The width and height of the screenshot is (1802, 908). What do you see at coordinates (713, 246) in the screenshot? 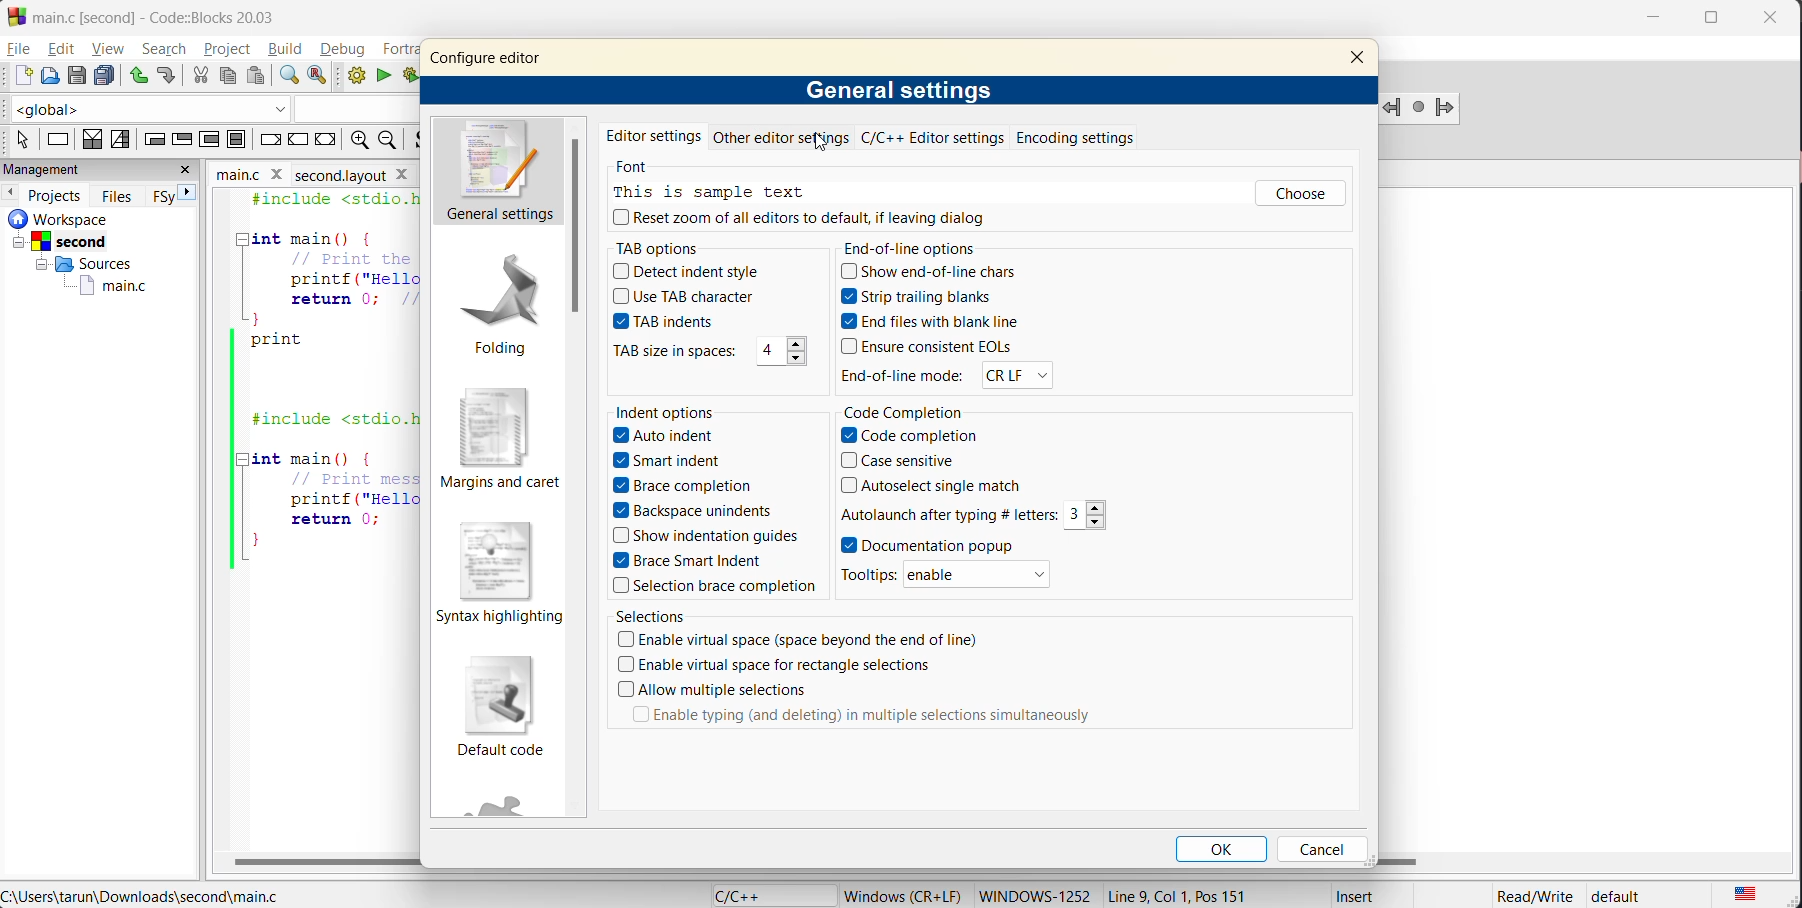
I see `tab options` at bounding box center [713, 246].